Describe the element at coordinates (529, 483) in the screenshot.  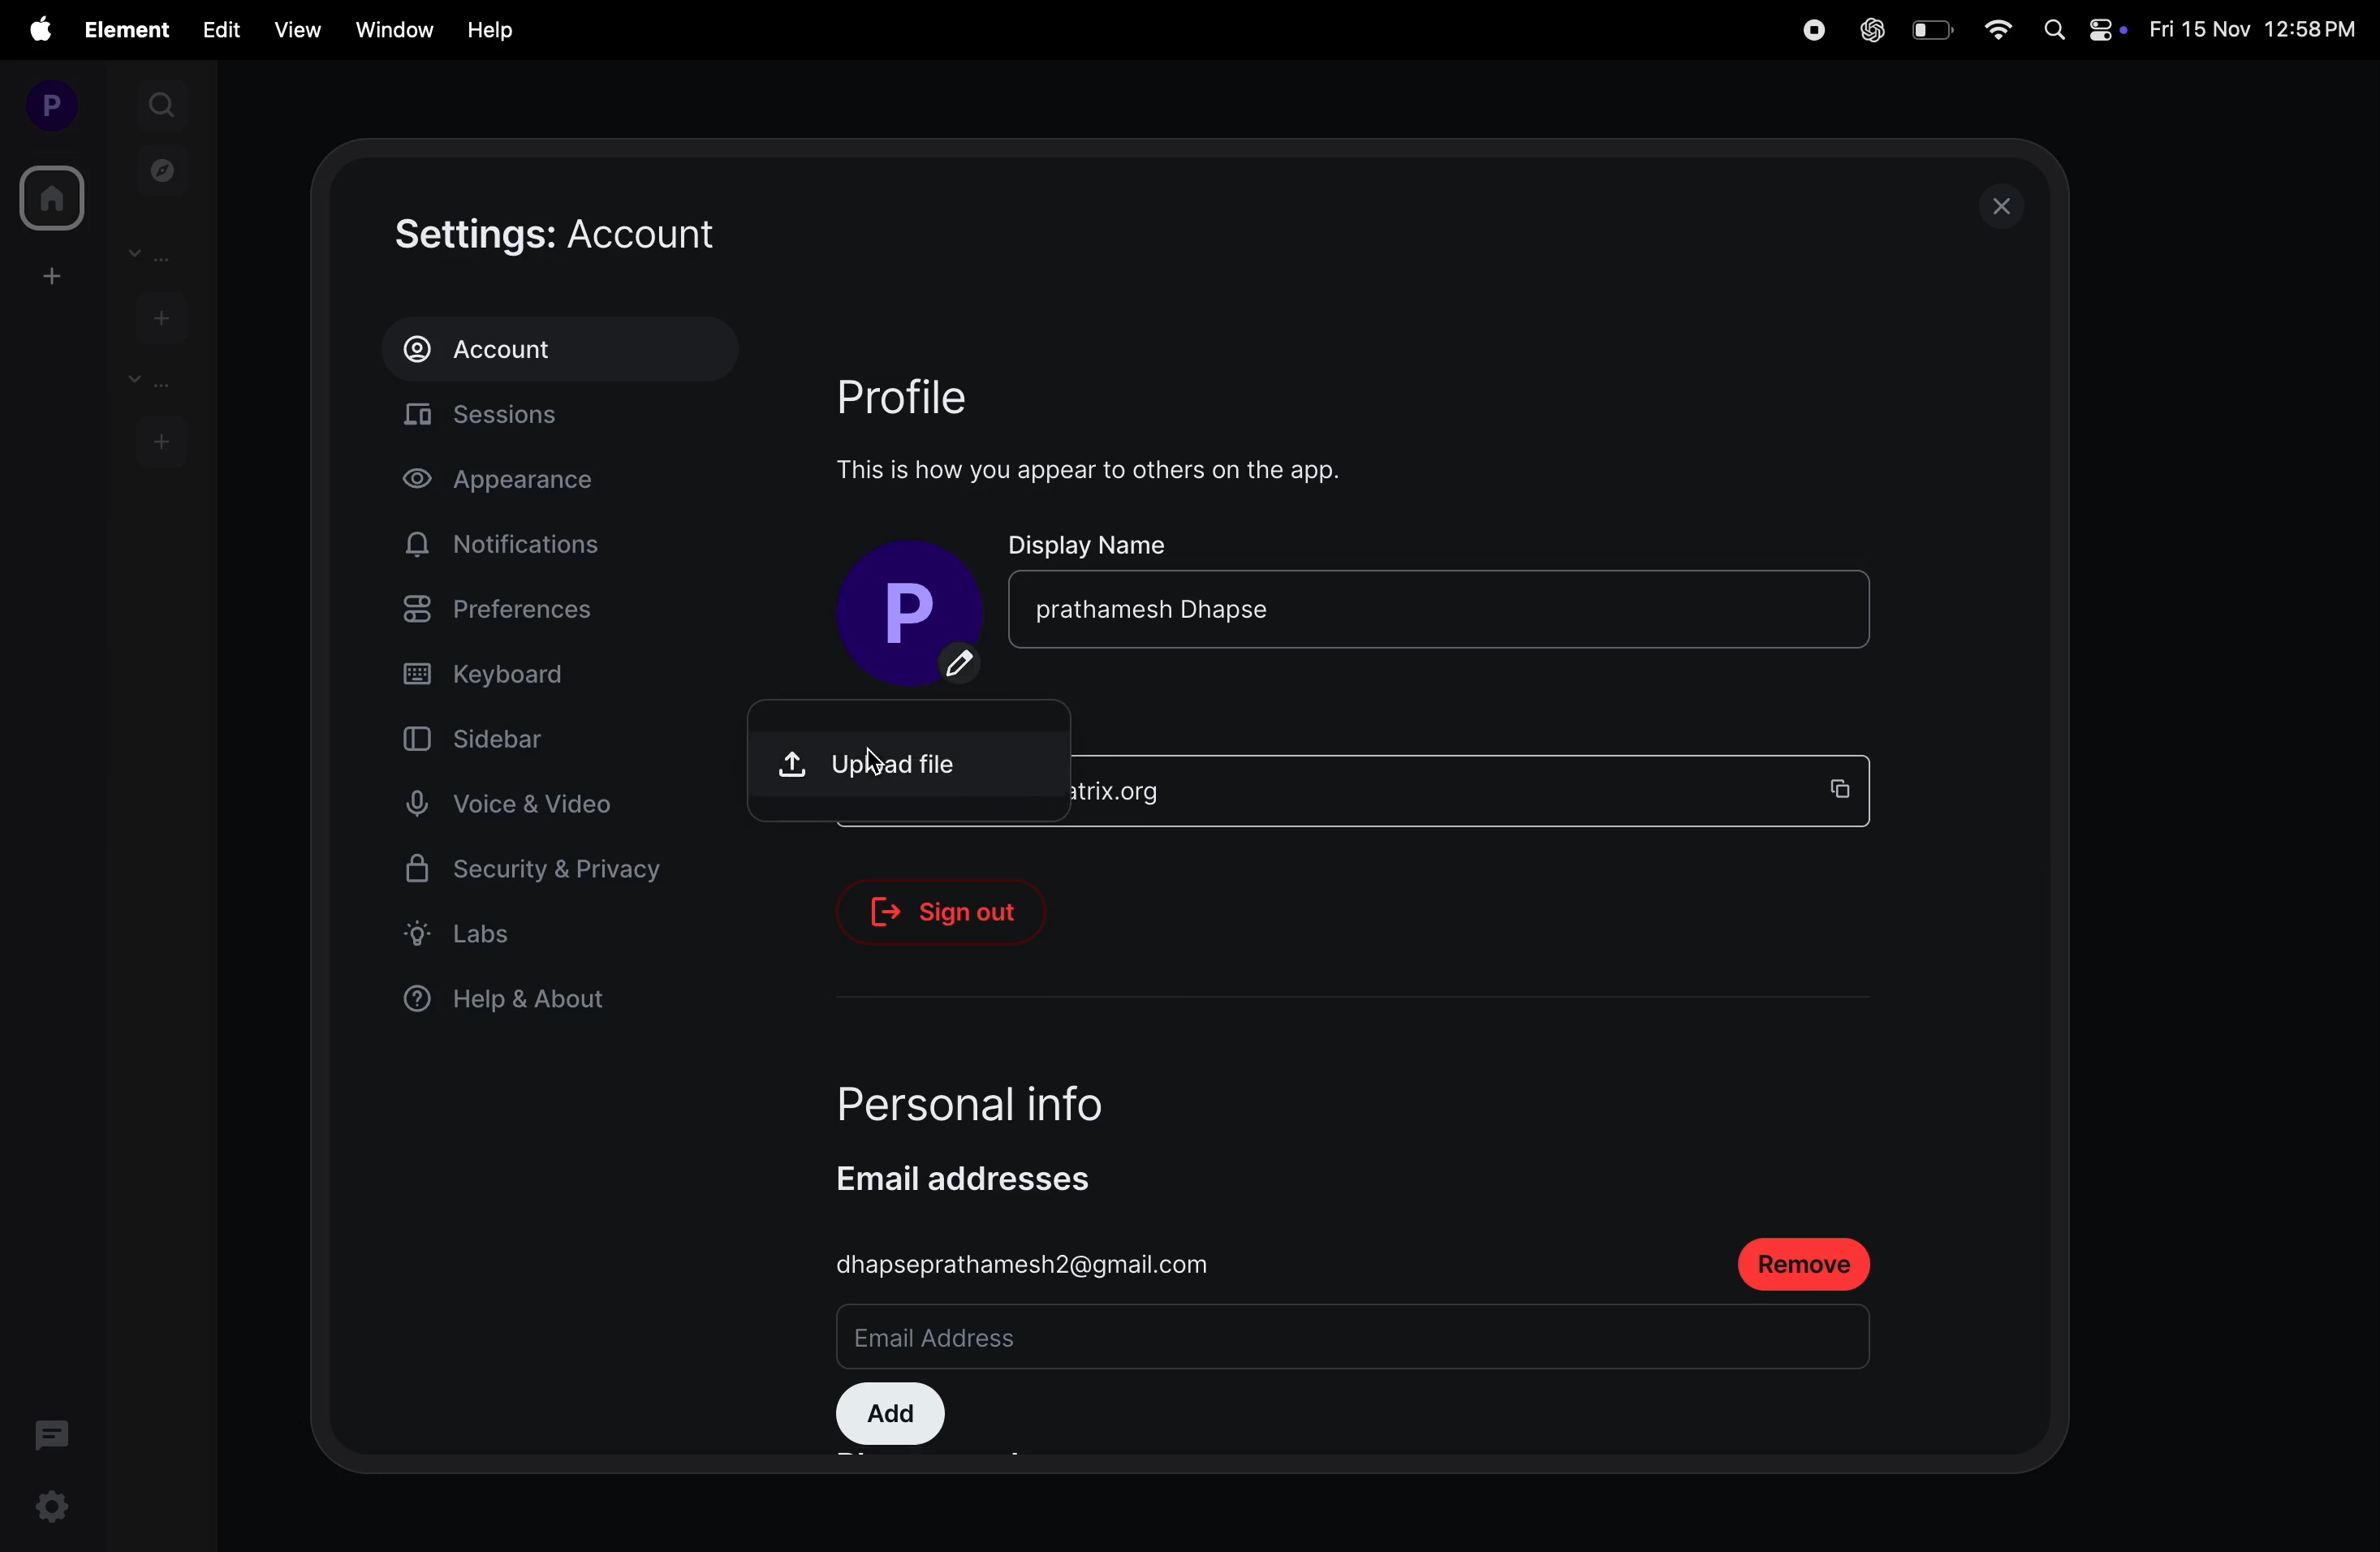
I see `apperance` at that location.